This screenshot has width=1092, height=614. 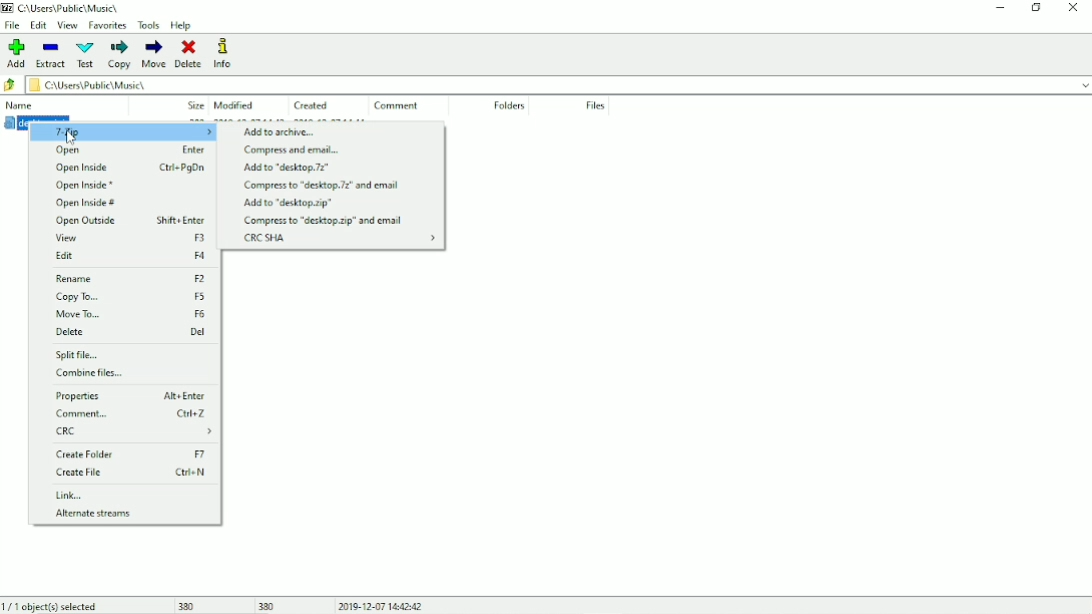 I want to click on Minimize, so click(x=1001, y=8).